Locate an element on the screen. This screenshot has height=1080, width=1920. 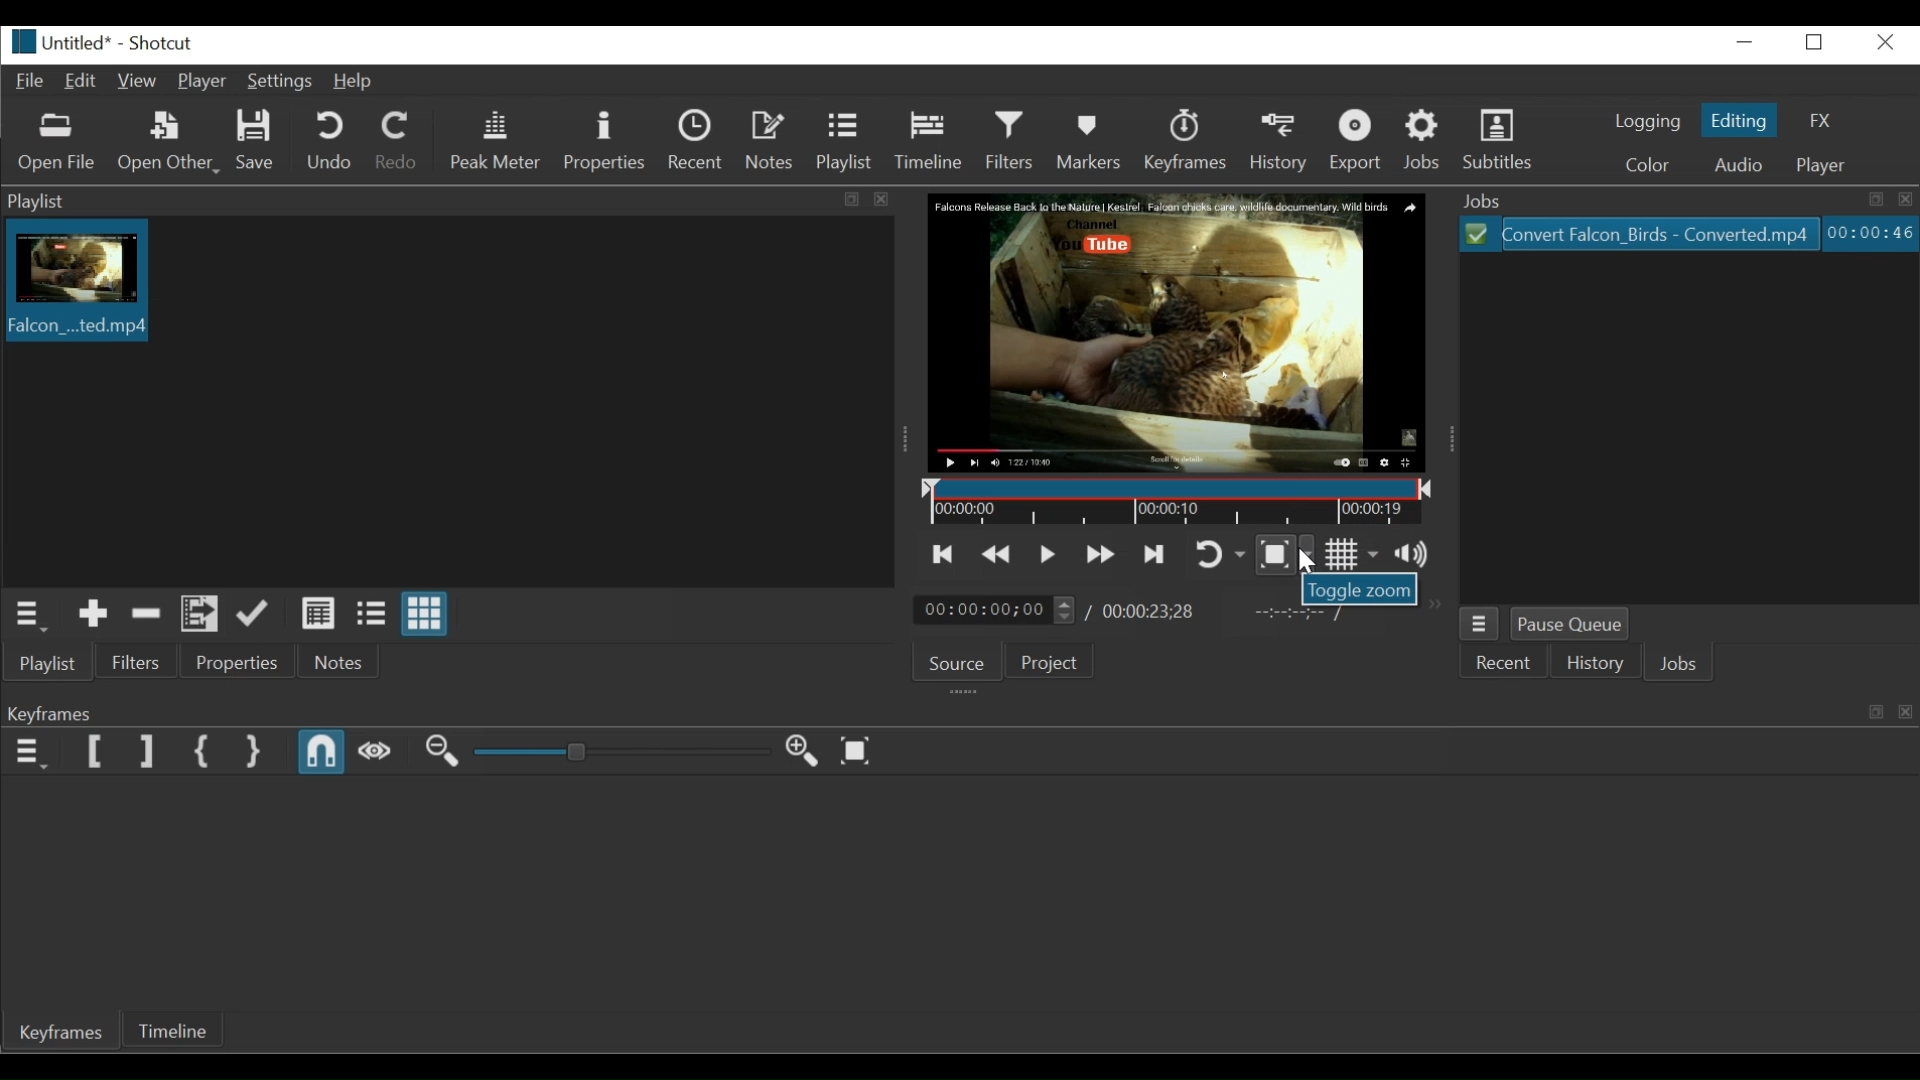
Recent is located at coordinates (697, 140).